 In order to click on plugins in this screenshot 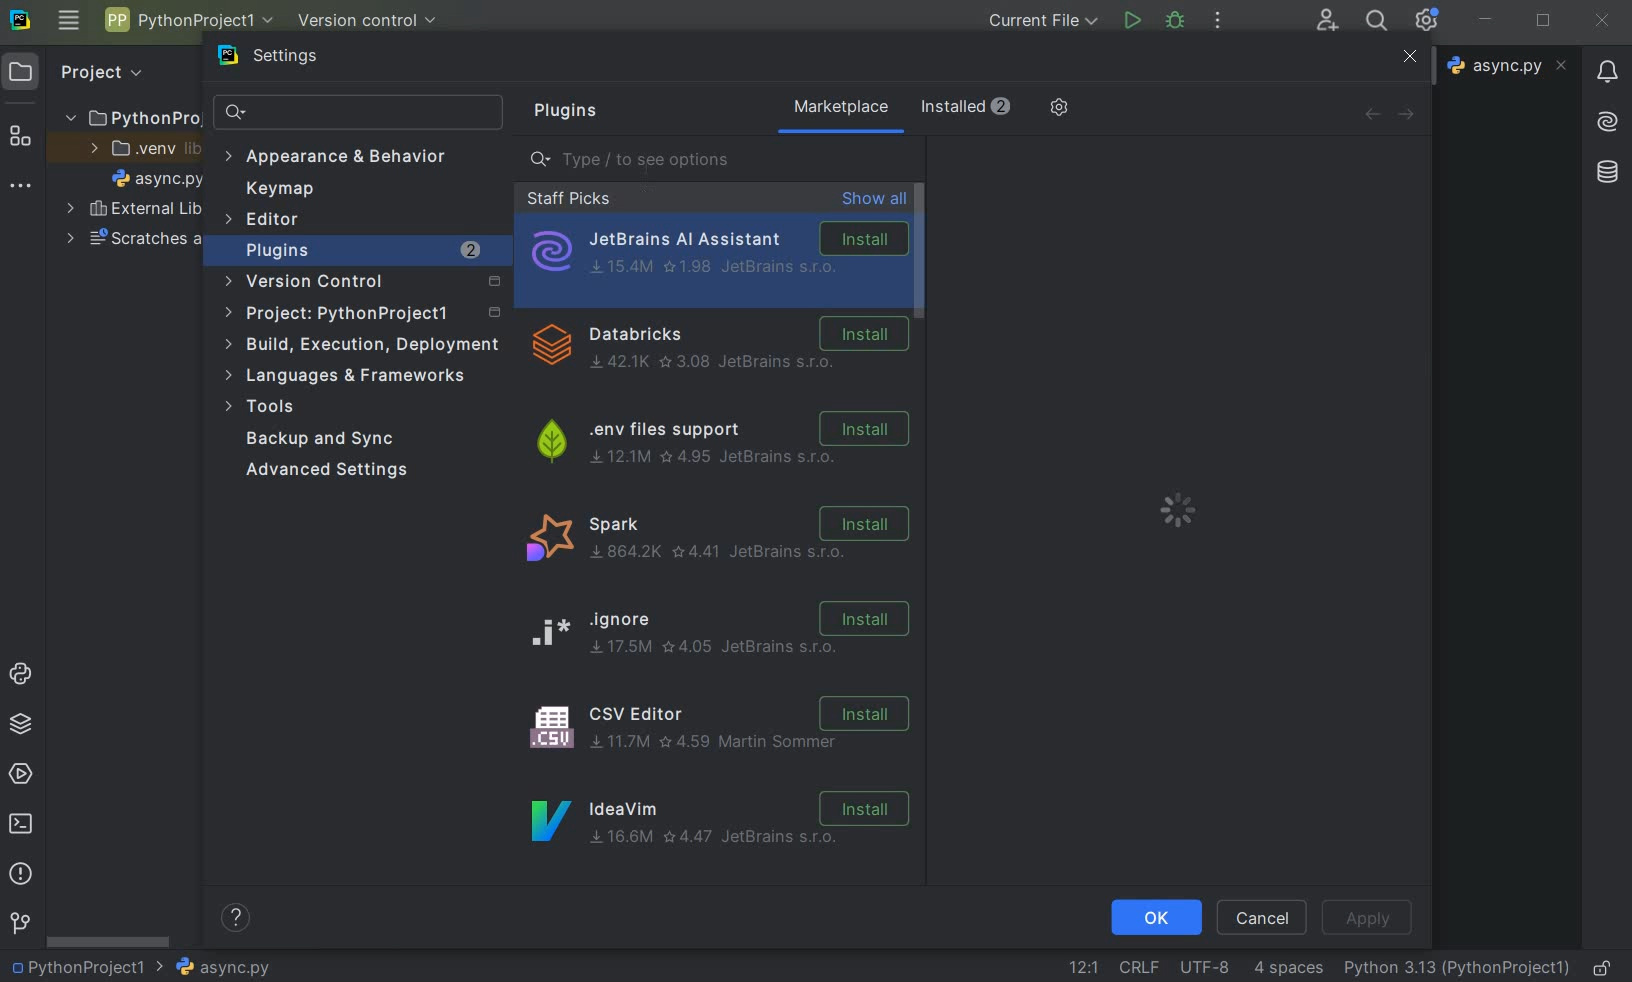, I will do `click(573, 111)`.